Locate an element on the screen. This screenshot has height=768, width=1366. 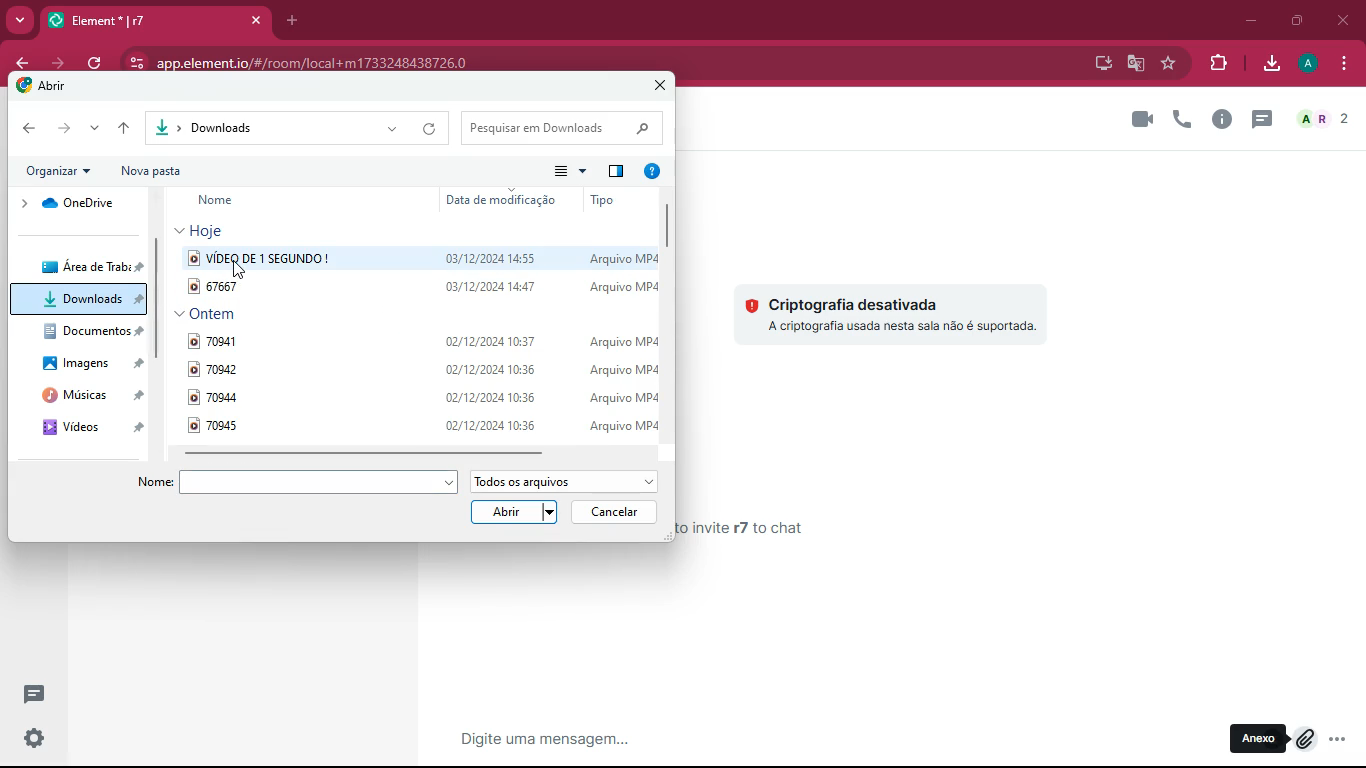
arbir is located at coordinates (519, 516).